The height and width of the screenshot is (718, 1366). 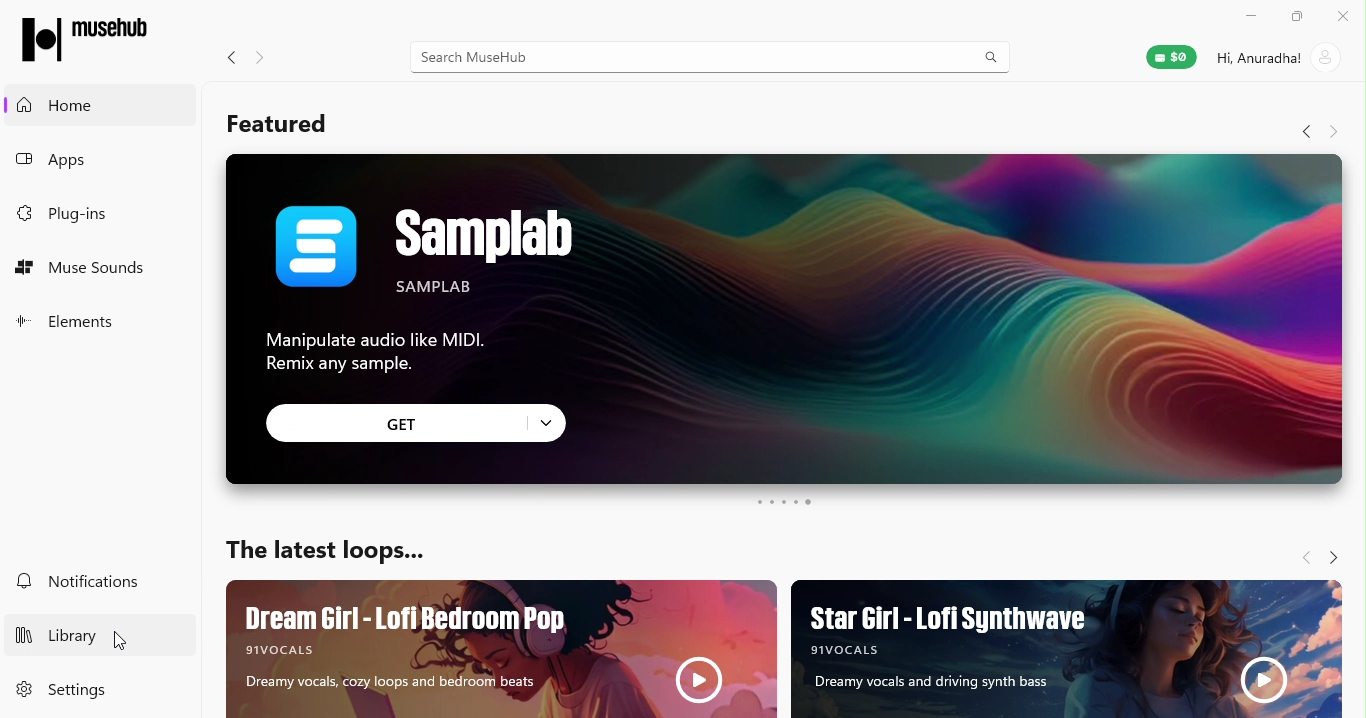 I want to click on Navigate back, so click(x=226, y=54).